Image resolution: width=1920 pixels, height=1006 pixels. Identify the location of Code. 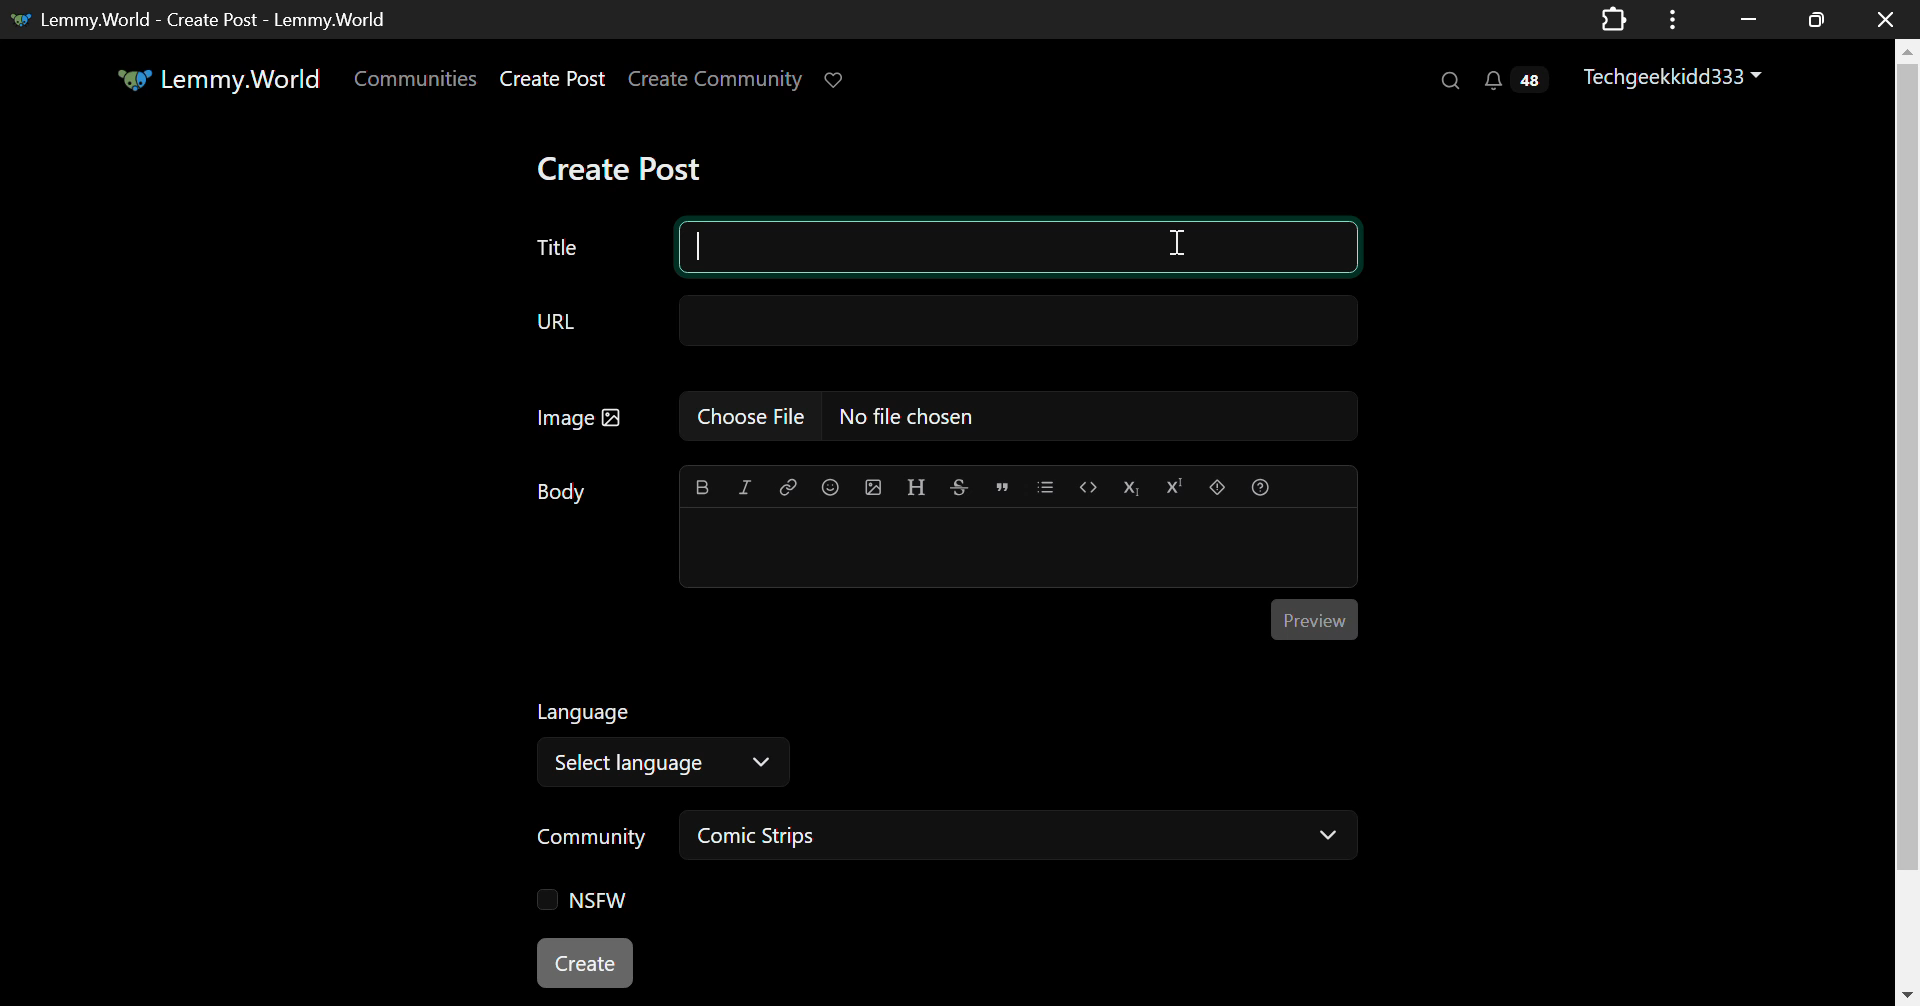
(1088, 486).